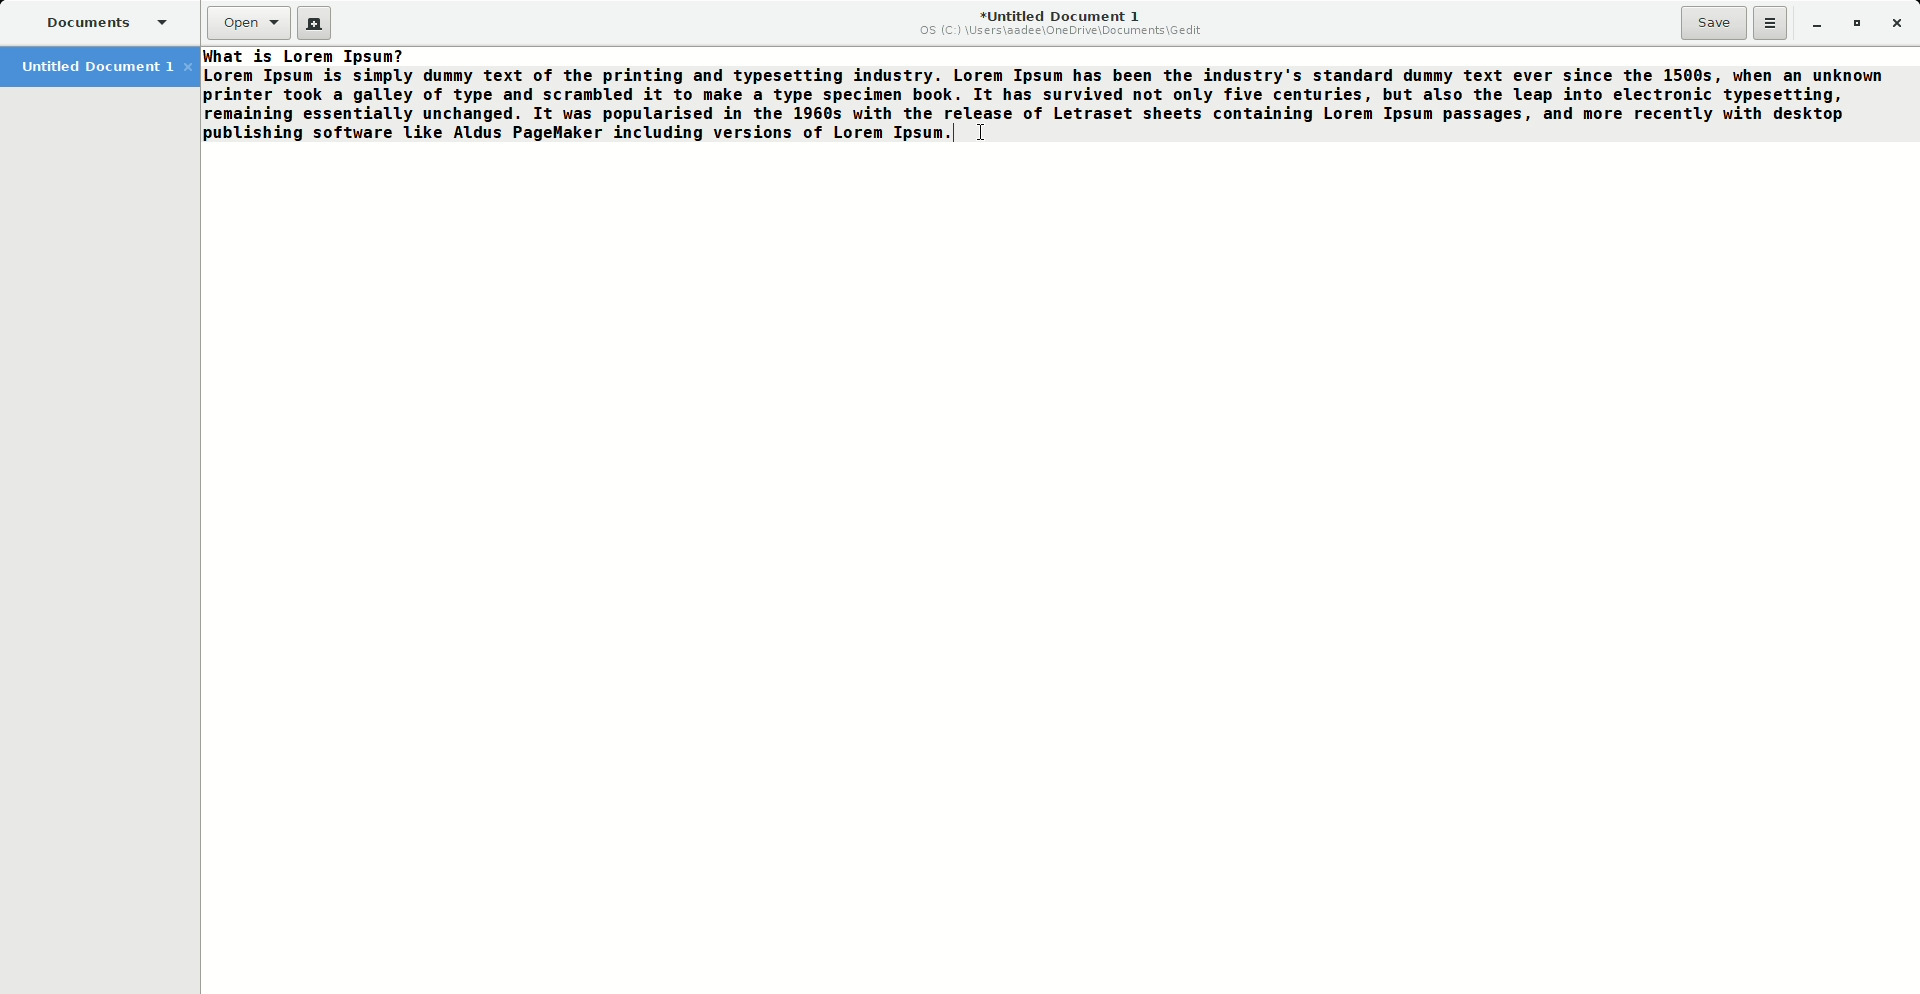 Image resolution: width=1920 pixels, height=994 pixels. Describe the element at coordinates (249, 23) in the screenshot. I see `Open` at that location.